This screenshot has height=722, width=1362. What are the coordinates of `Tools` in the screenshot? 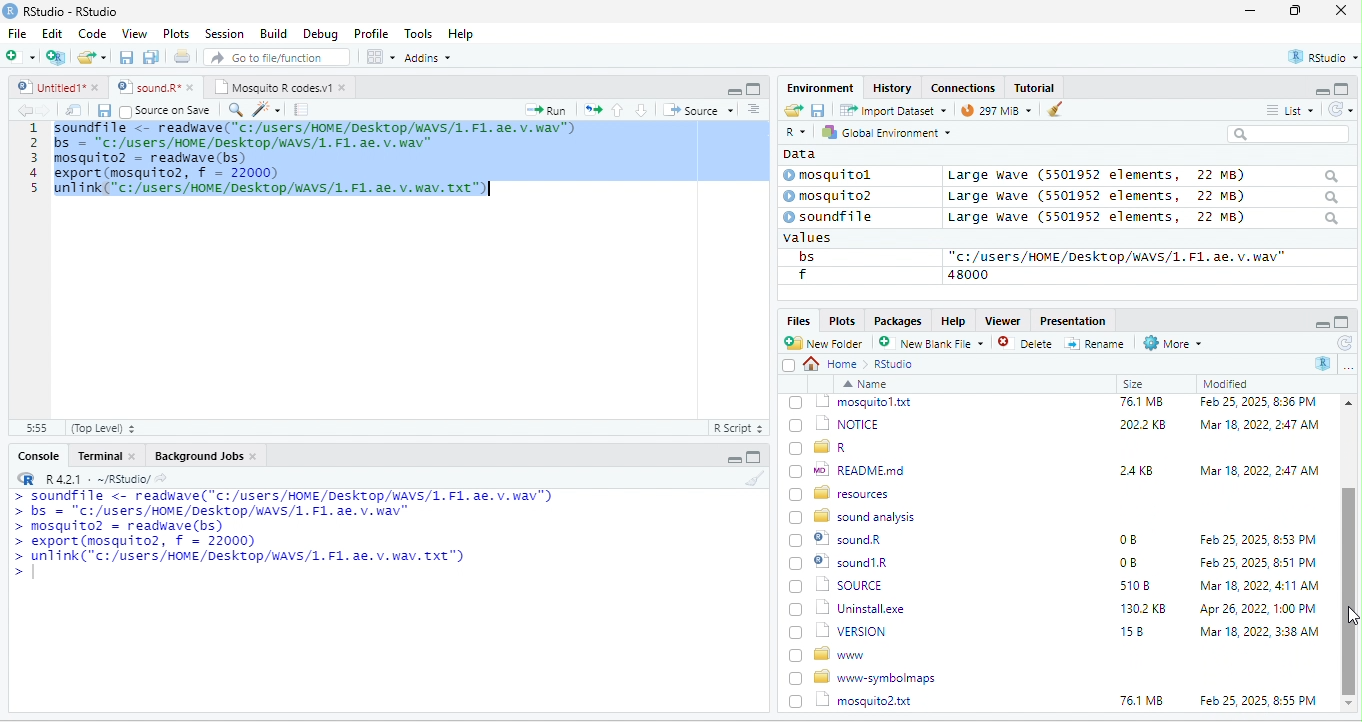 It's located at (419, 33).